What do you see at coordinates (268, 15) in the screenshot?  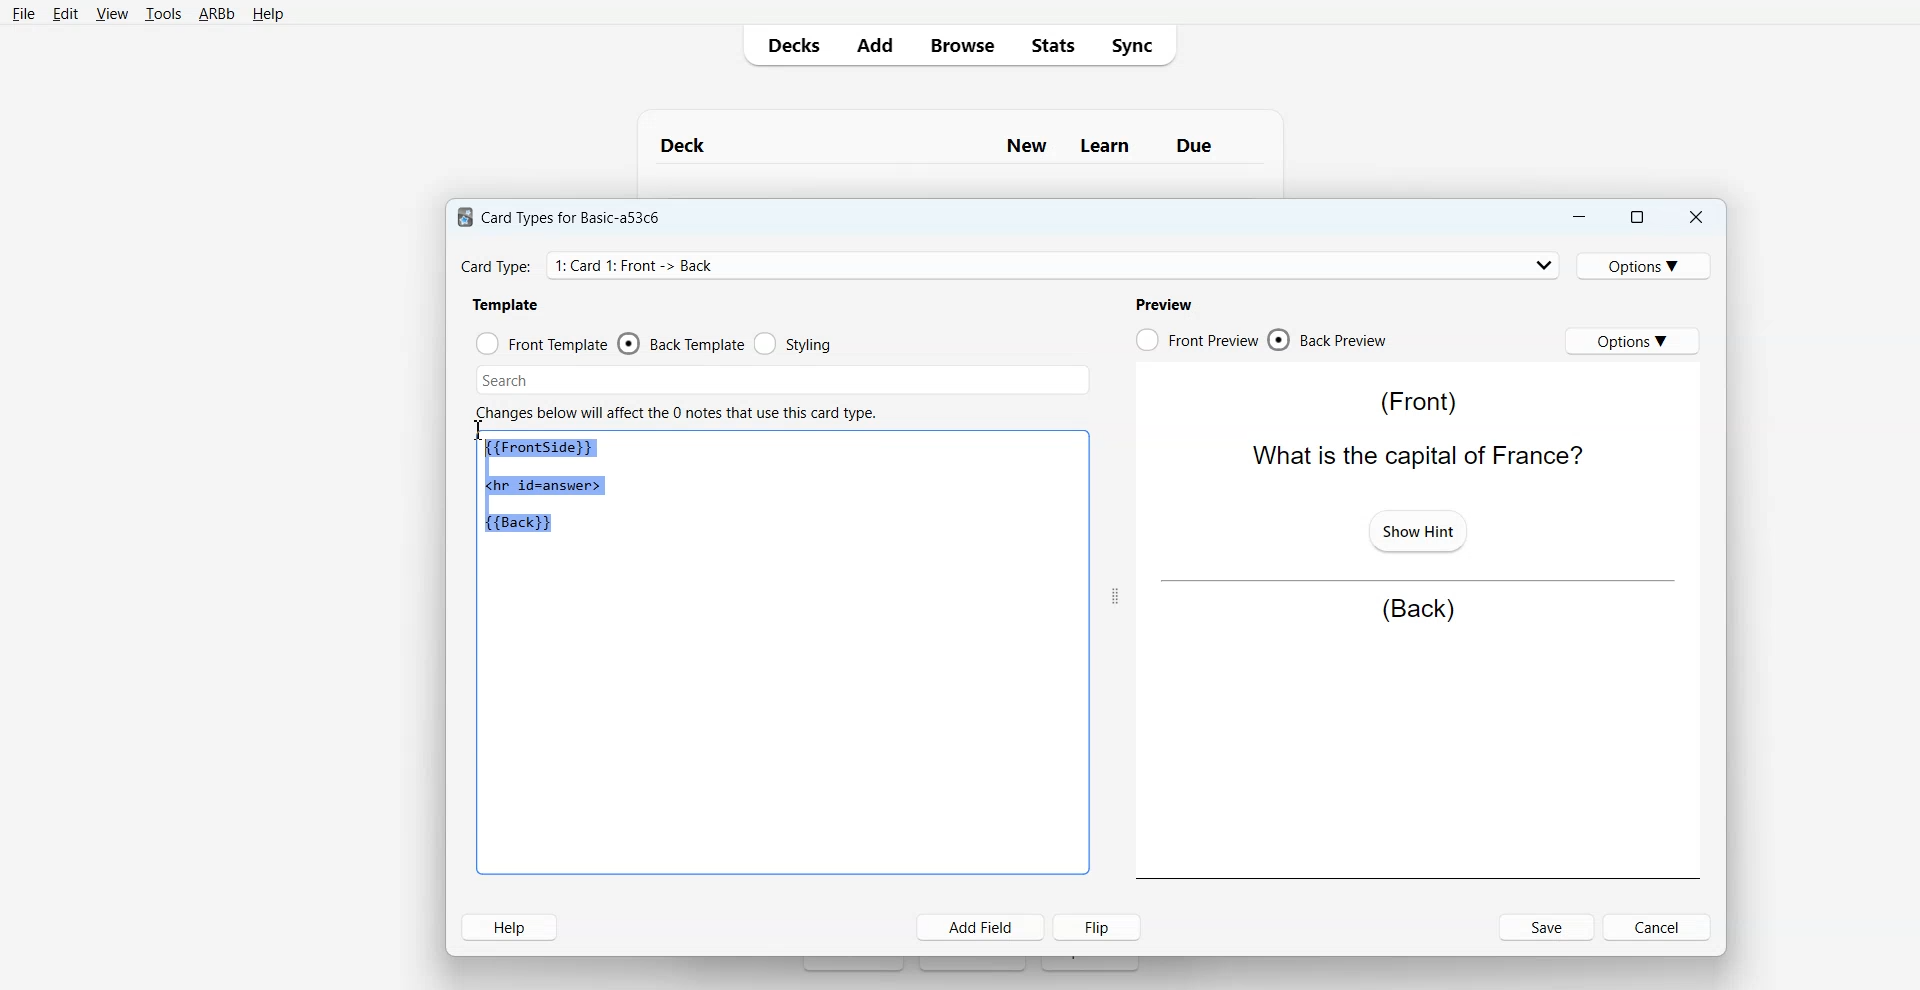 I see `Help` at bounding box center [268, 15].